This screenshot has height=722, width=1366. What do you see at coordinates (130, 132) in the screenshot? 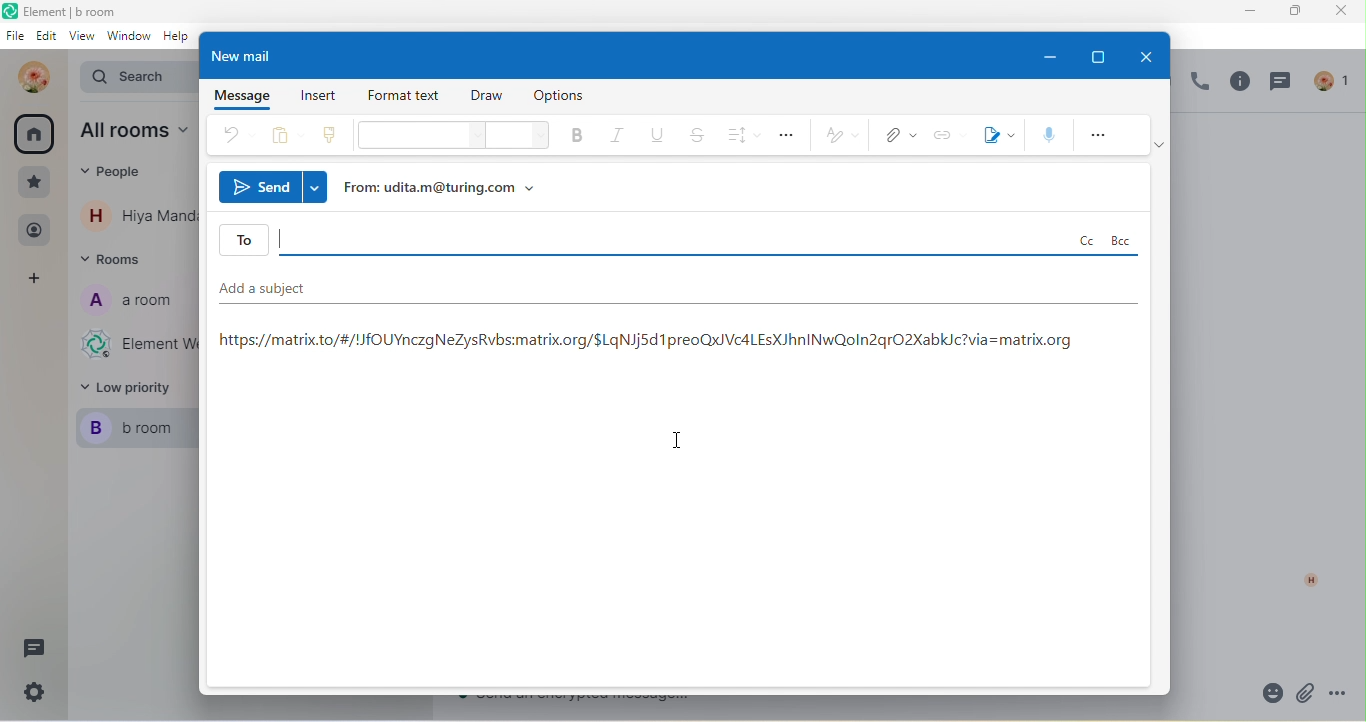
I see `all rooms` at bounding box center [130, 132].